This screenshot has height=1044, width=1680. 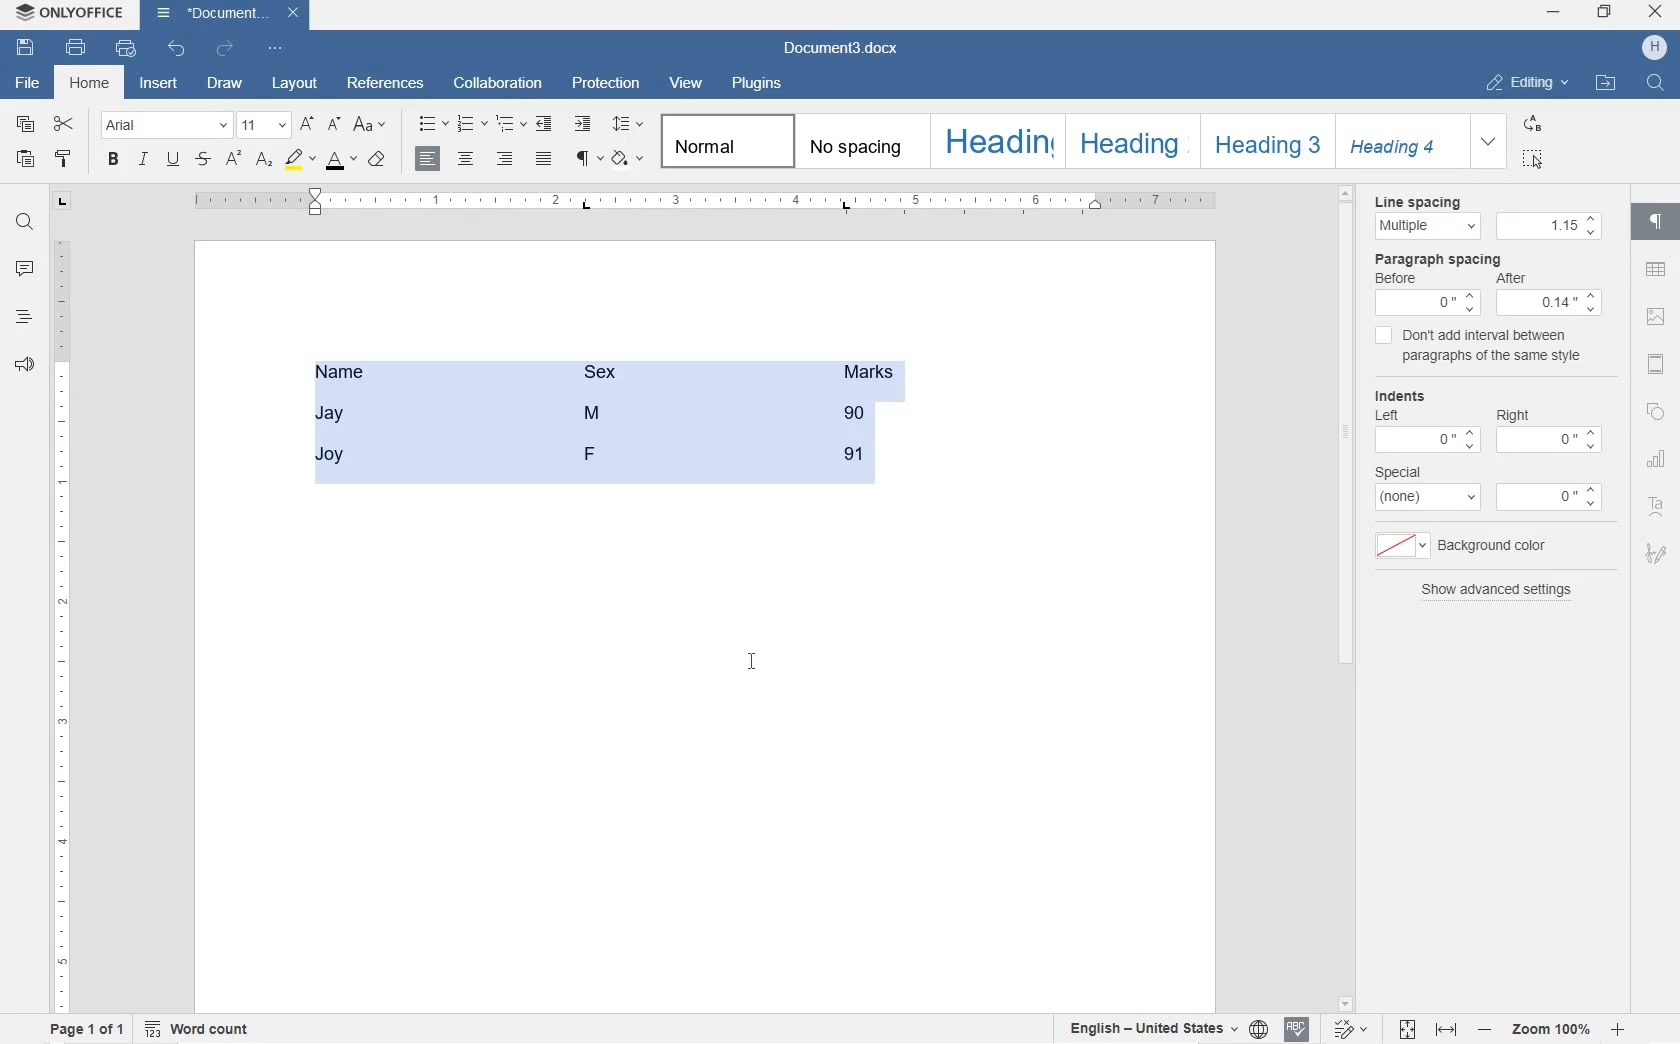 What do you see at coordinates (86, 14) in the screenshot?
I see `ONLYOFFICE` at bounding box center [86, 14].